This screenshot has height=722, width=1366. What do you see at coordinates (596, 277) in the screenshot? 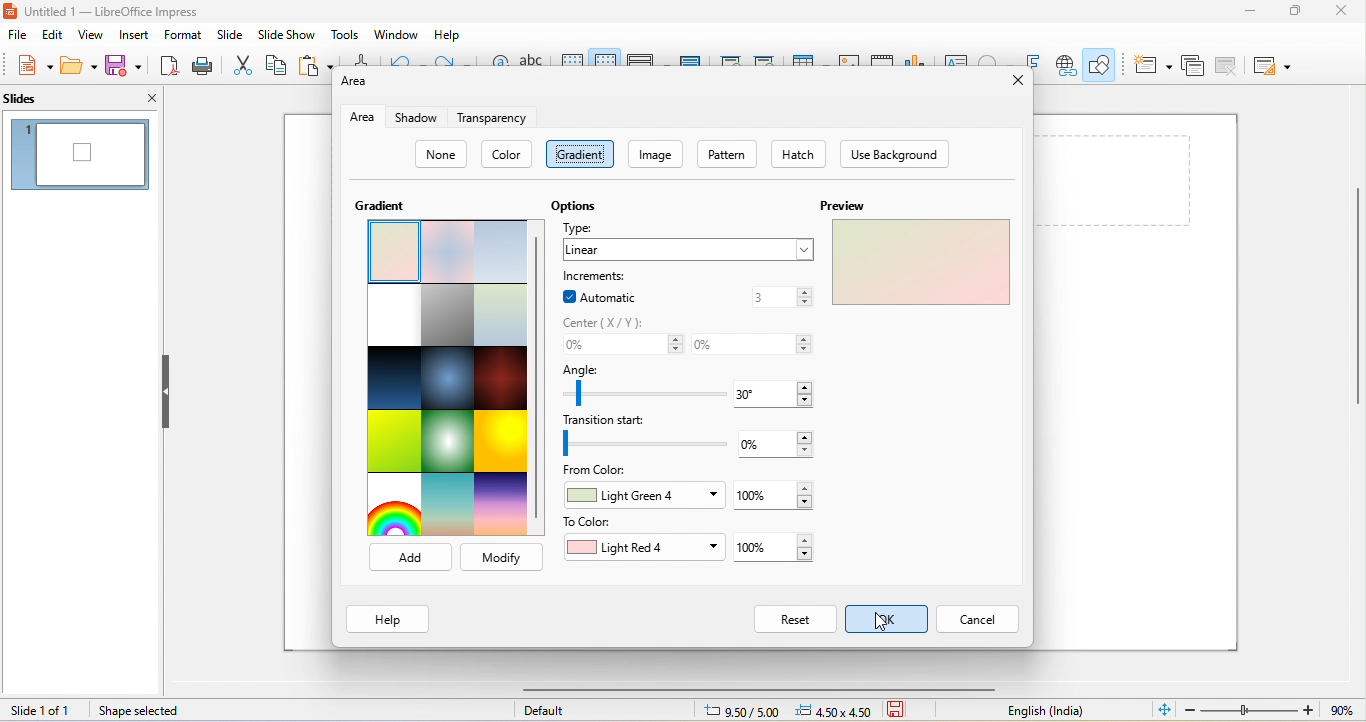
I see `increments` at bounding box center [596, 277].